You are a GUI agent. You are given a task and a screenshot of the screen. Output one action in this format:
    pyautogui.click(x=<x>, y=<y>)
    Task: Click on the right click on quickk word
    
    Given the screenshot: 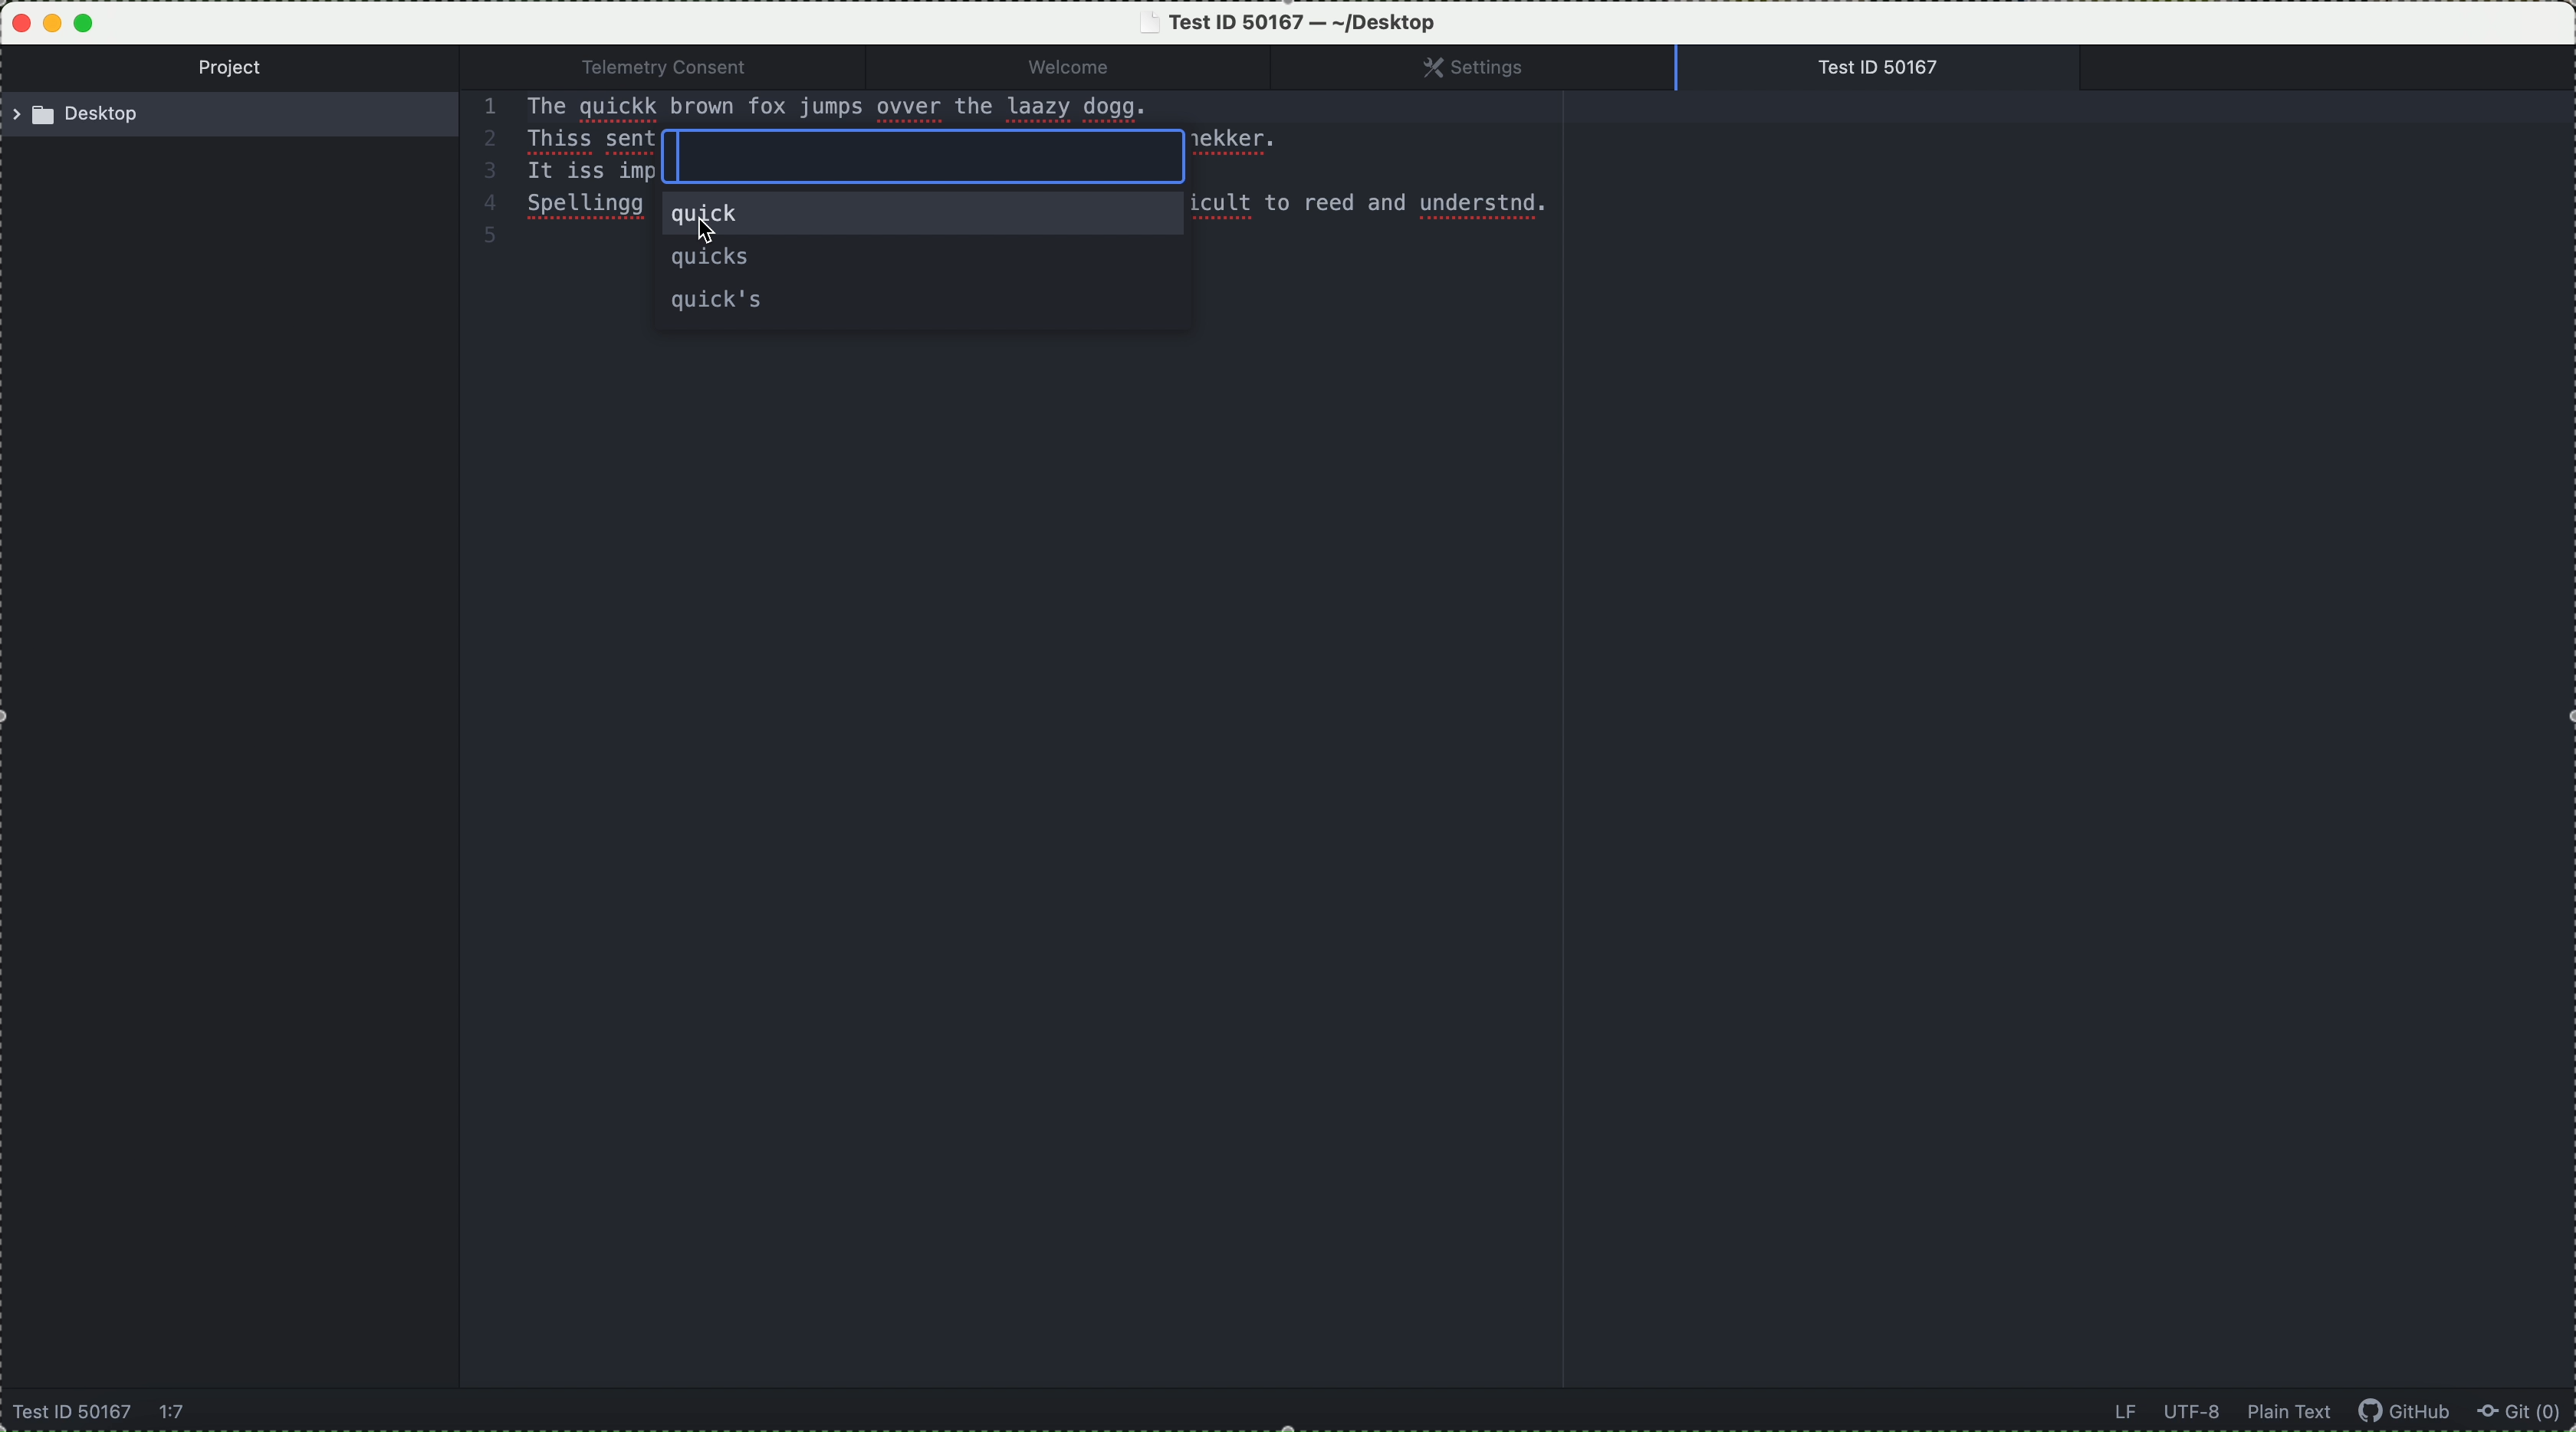 What is the action you would take?
    pyautogui.click(x=618, y=112)
    